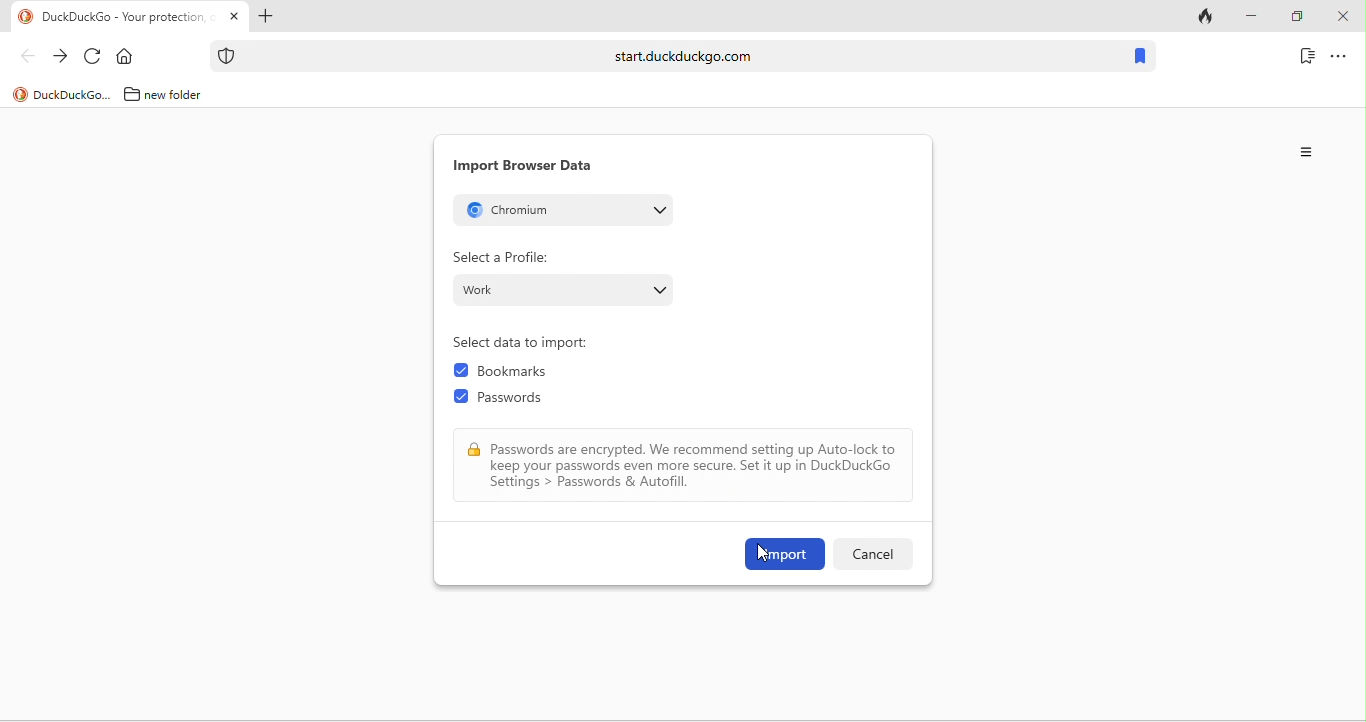 The width and height of the screenshot is (1366, 722). I want to click on track tab, so click(1208, 18).